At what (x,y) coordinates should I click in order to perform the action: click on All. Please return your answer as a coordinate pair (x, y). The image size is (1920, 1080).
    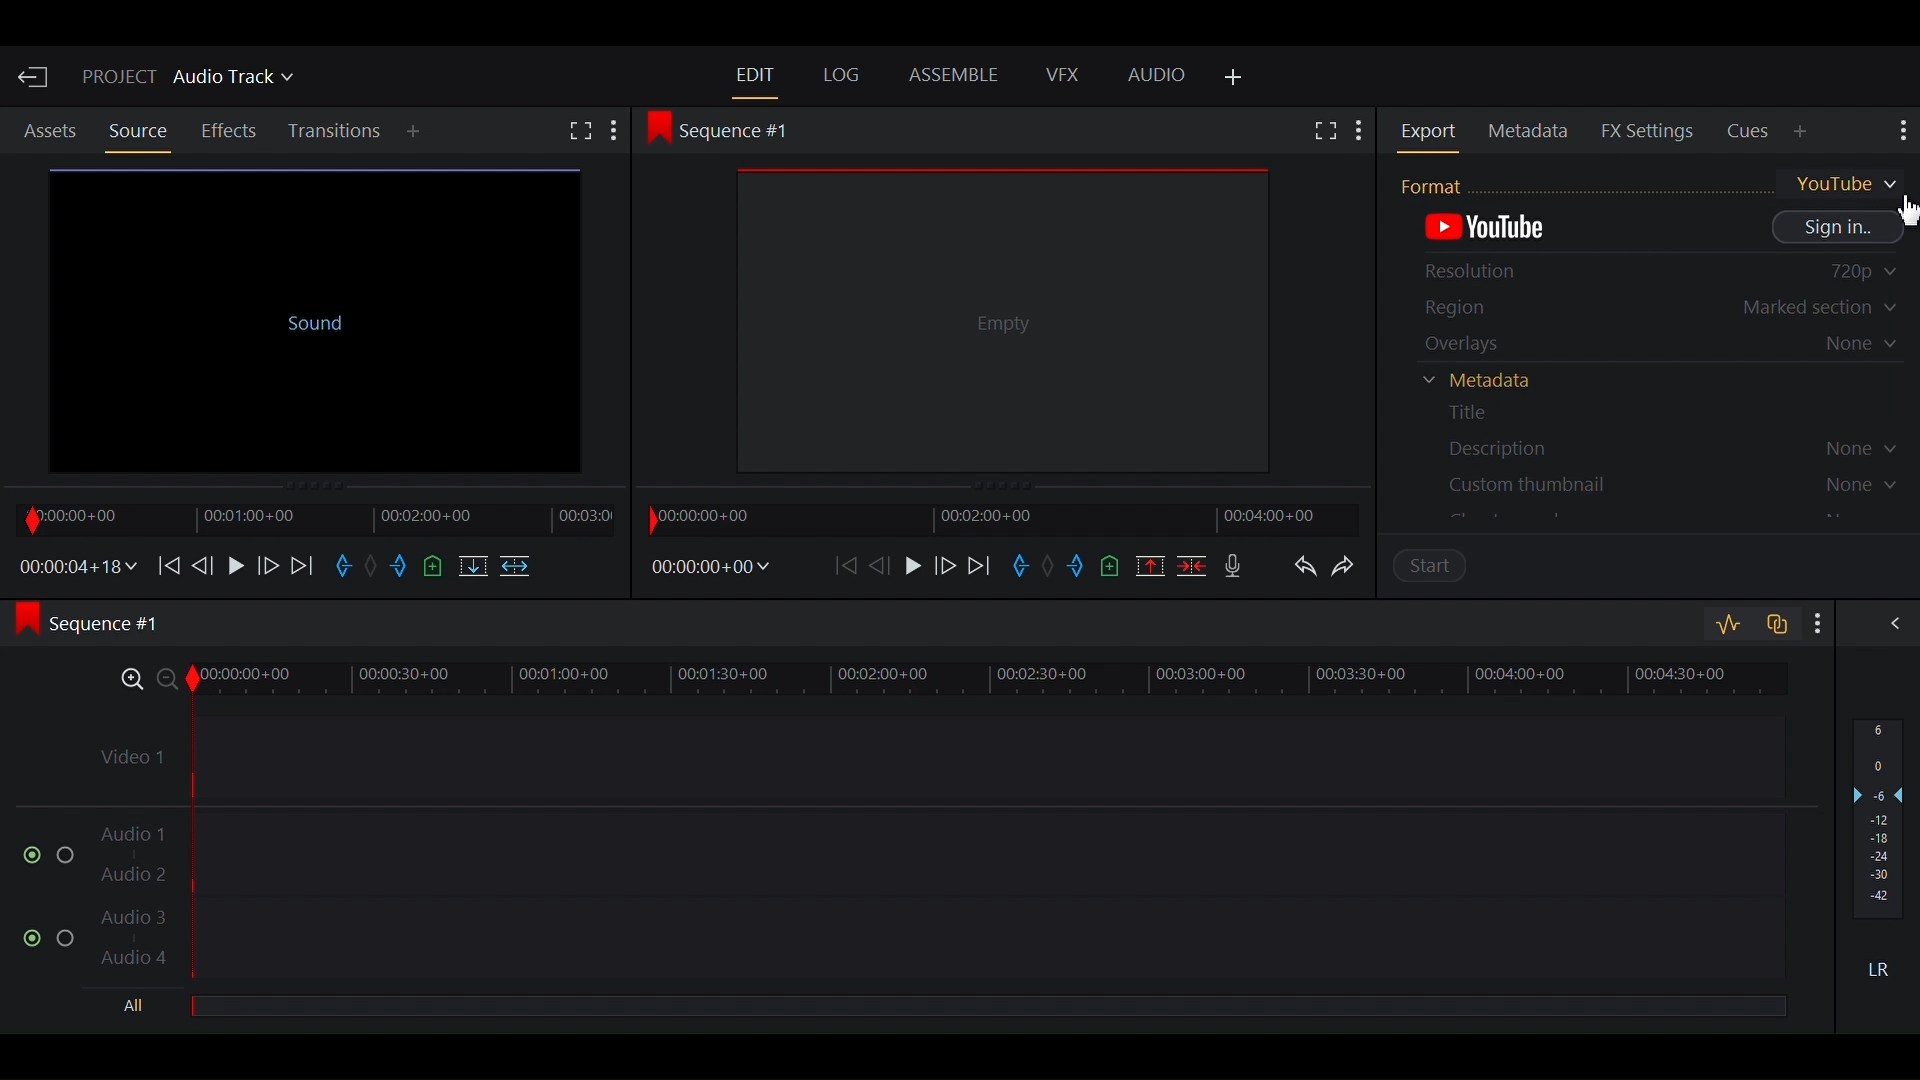
    Looking at the image, I should click on (987, 1008).